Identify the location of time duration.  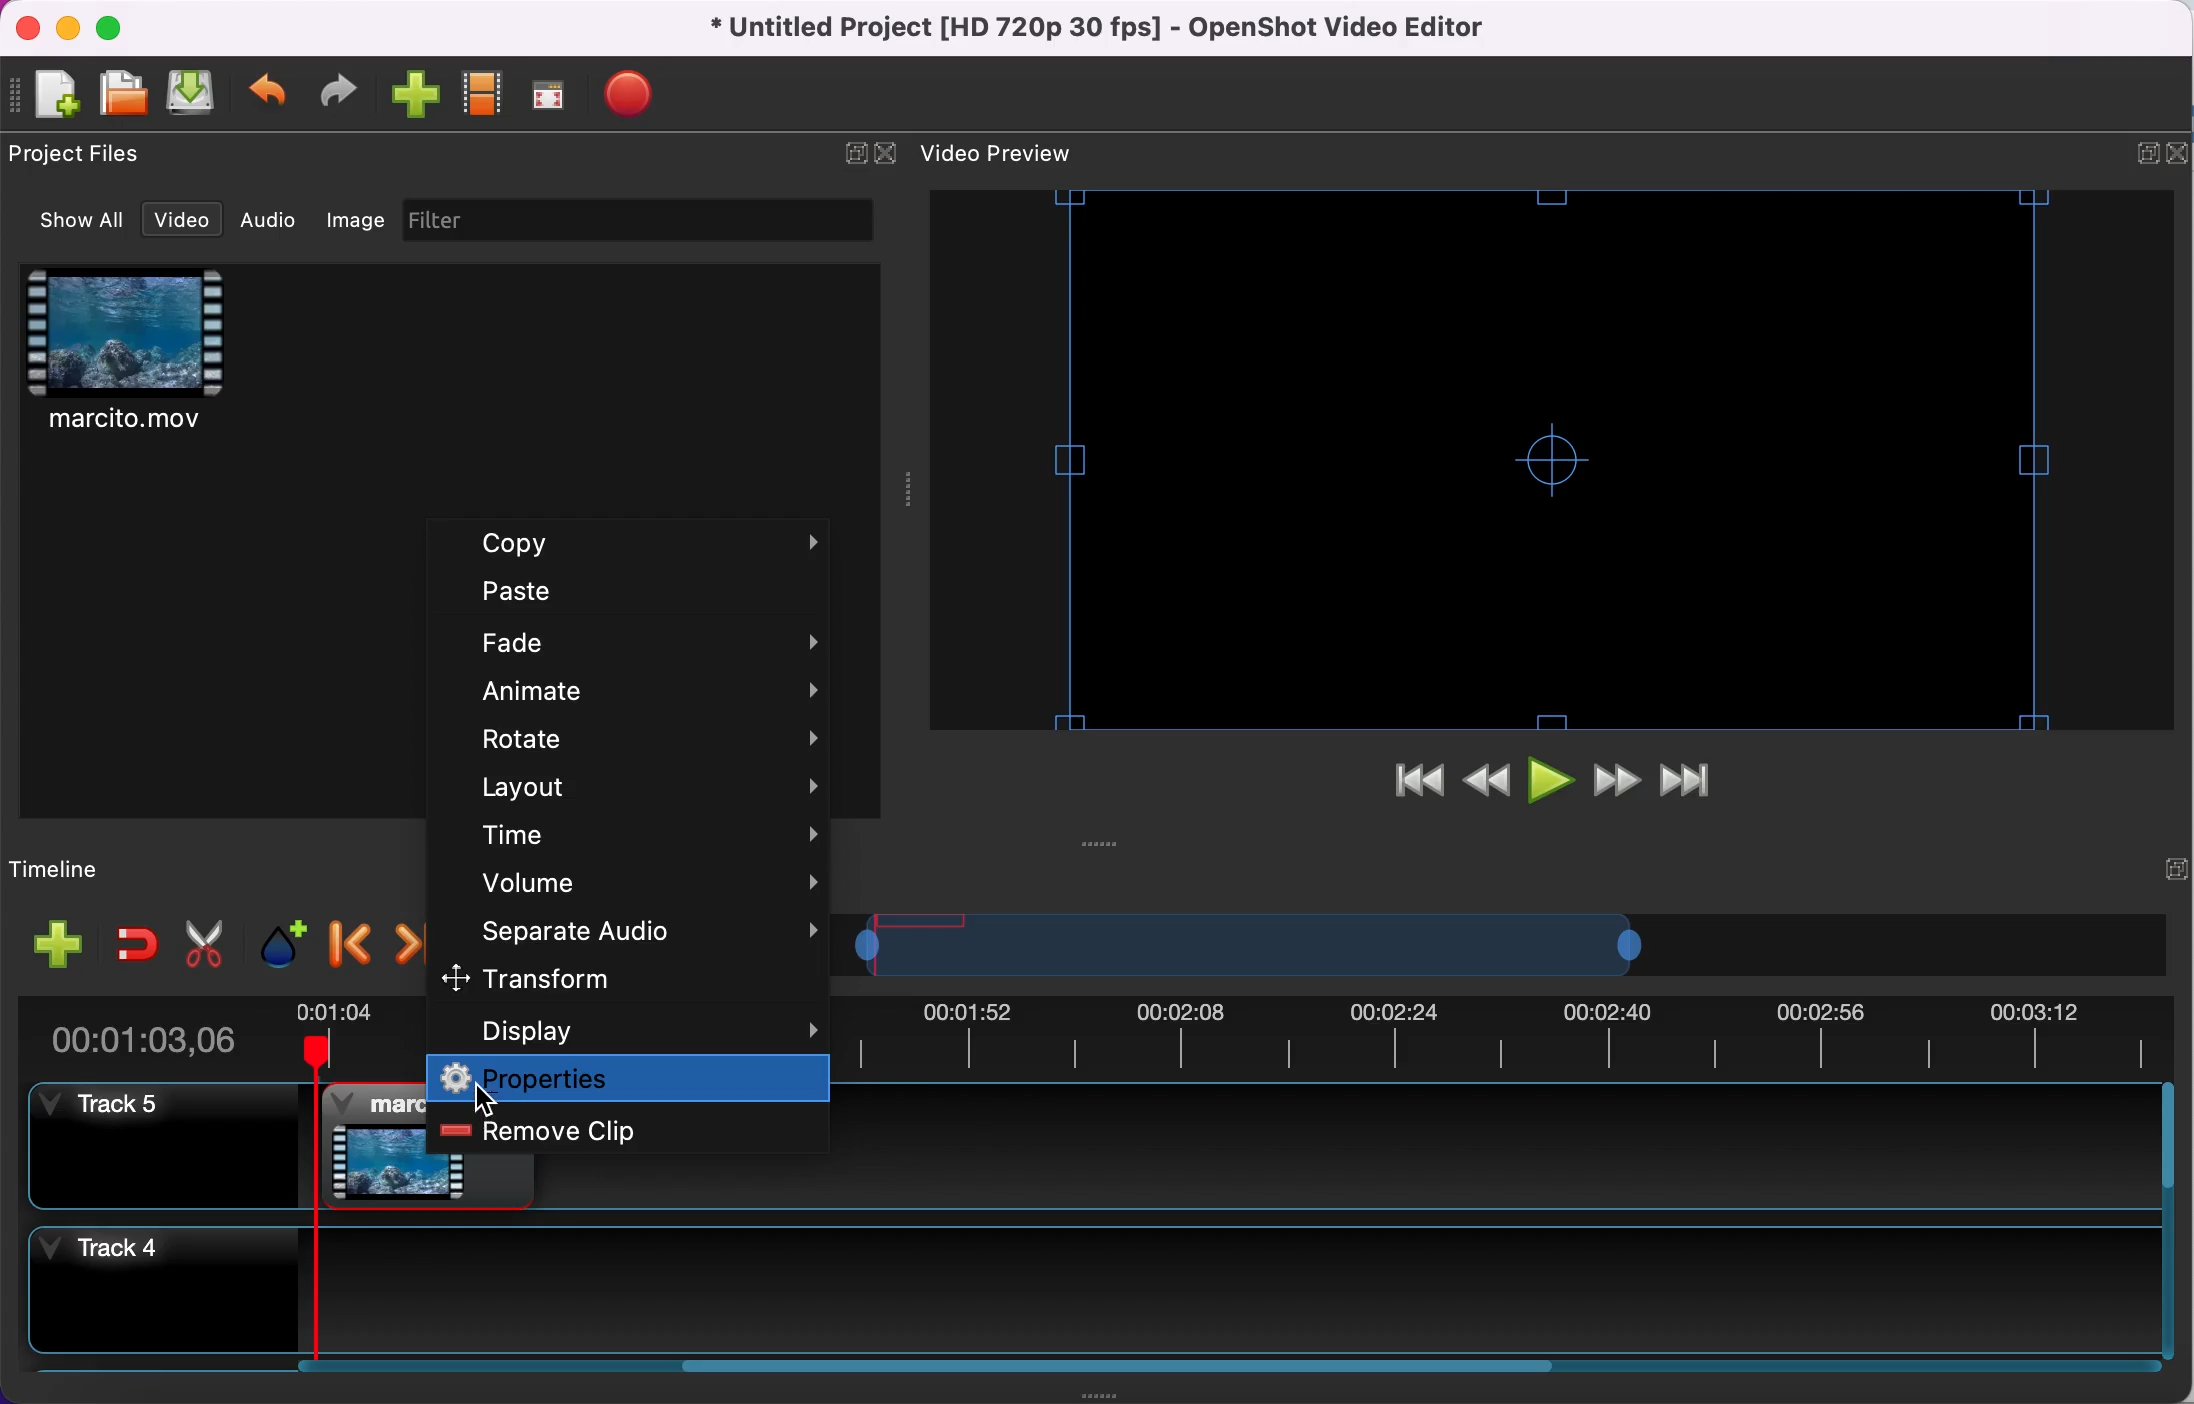
(1517, 1036).